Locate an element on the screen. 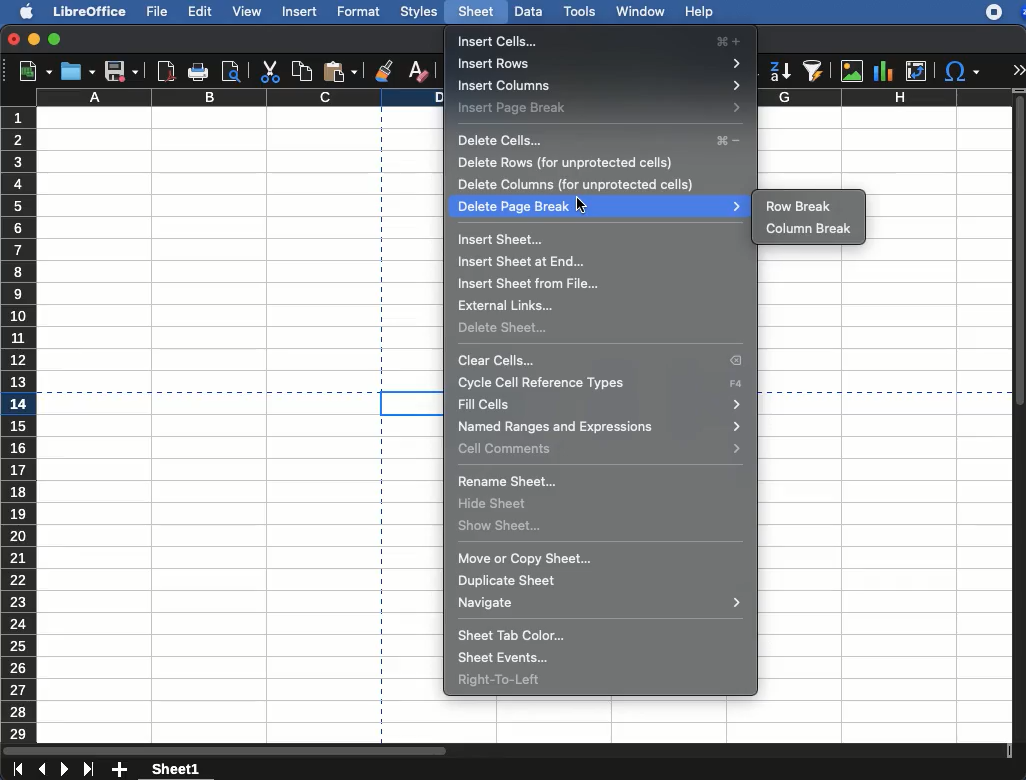 Image resolution: width=1026 pixels, height=780 pixels. libreoffice is located at coordinates (90, 10).